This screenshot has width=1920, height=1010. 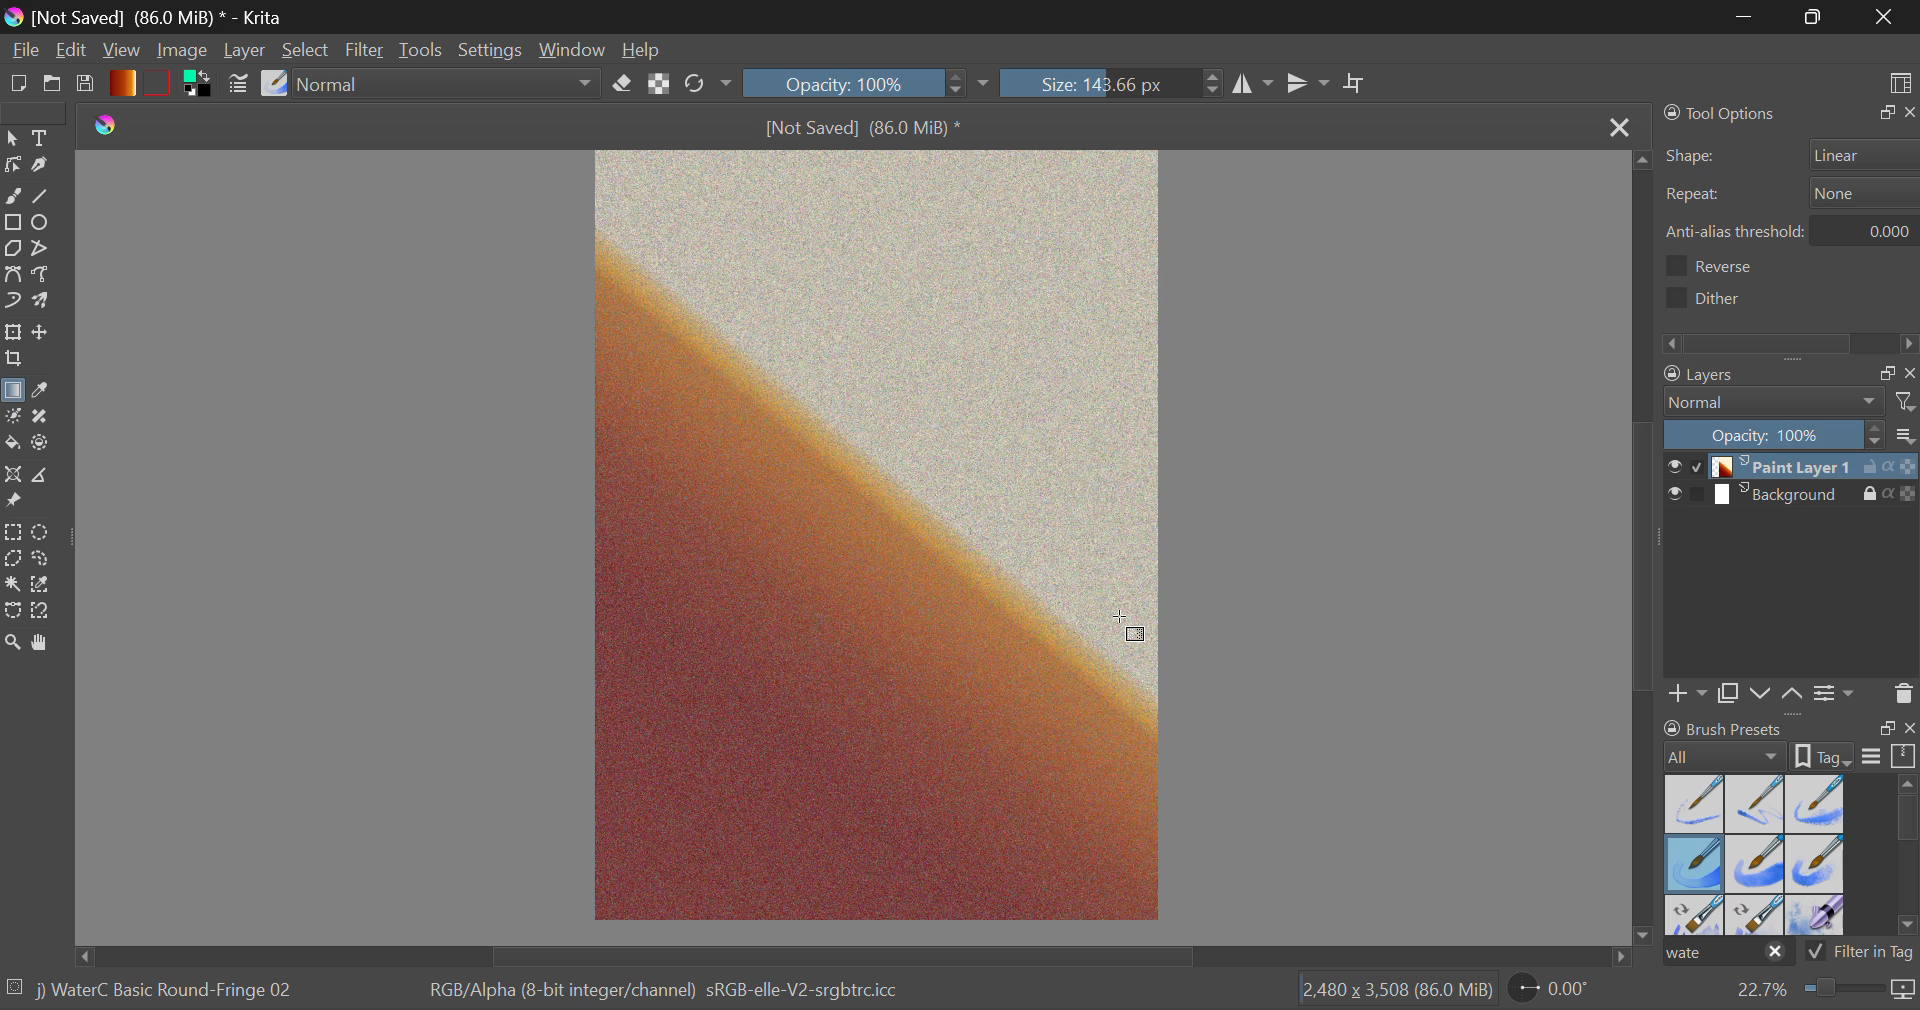 What do you see at coordinates (46, 561) in the screenshot?
I see `Freehand Selection` at bounding box center [46, 561].